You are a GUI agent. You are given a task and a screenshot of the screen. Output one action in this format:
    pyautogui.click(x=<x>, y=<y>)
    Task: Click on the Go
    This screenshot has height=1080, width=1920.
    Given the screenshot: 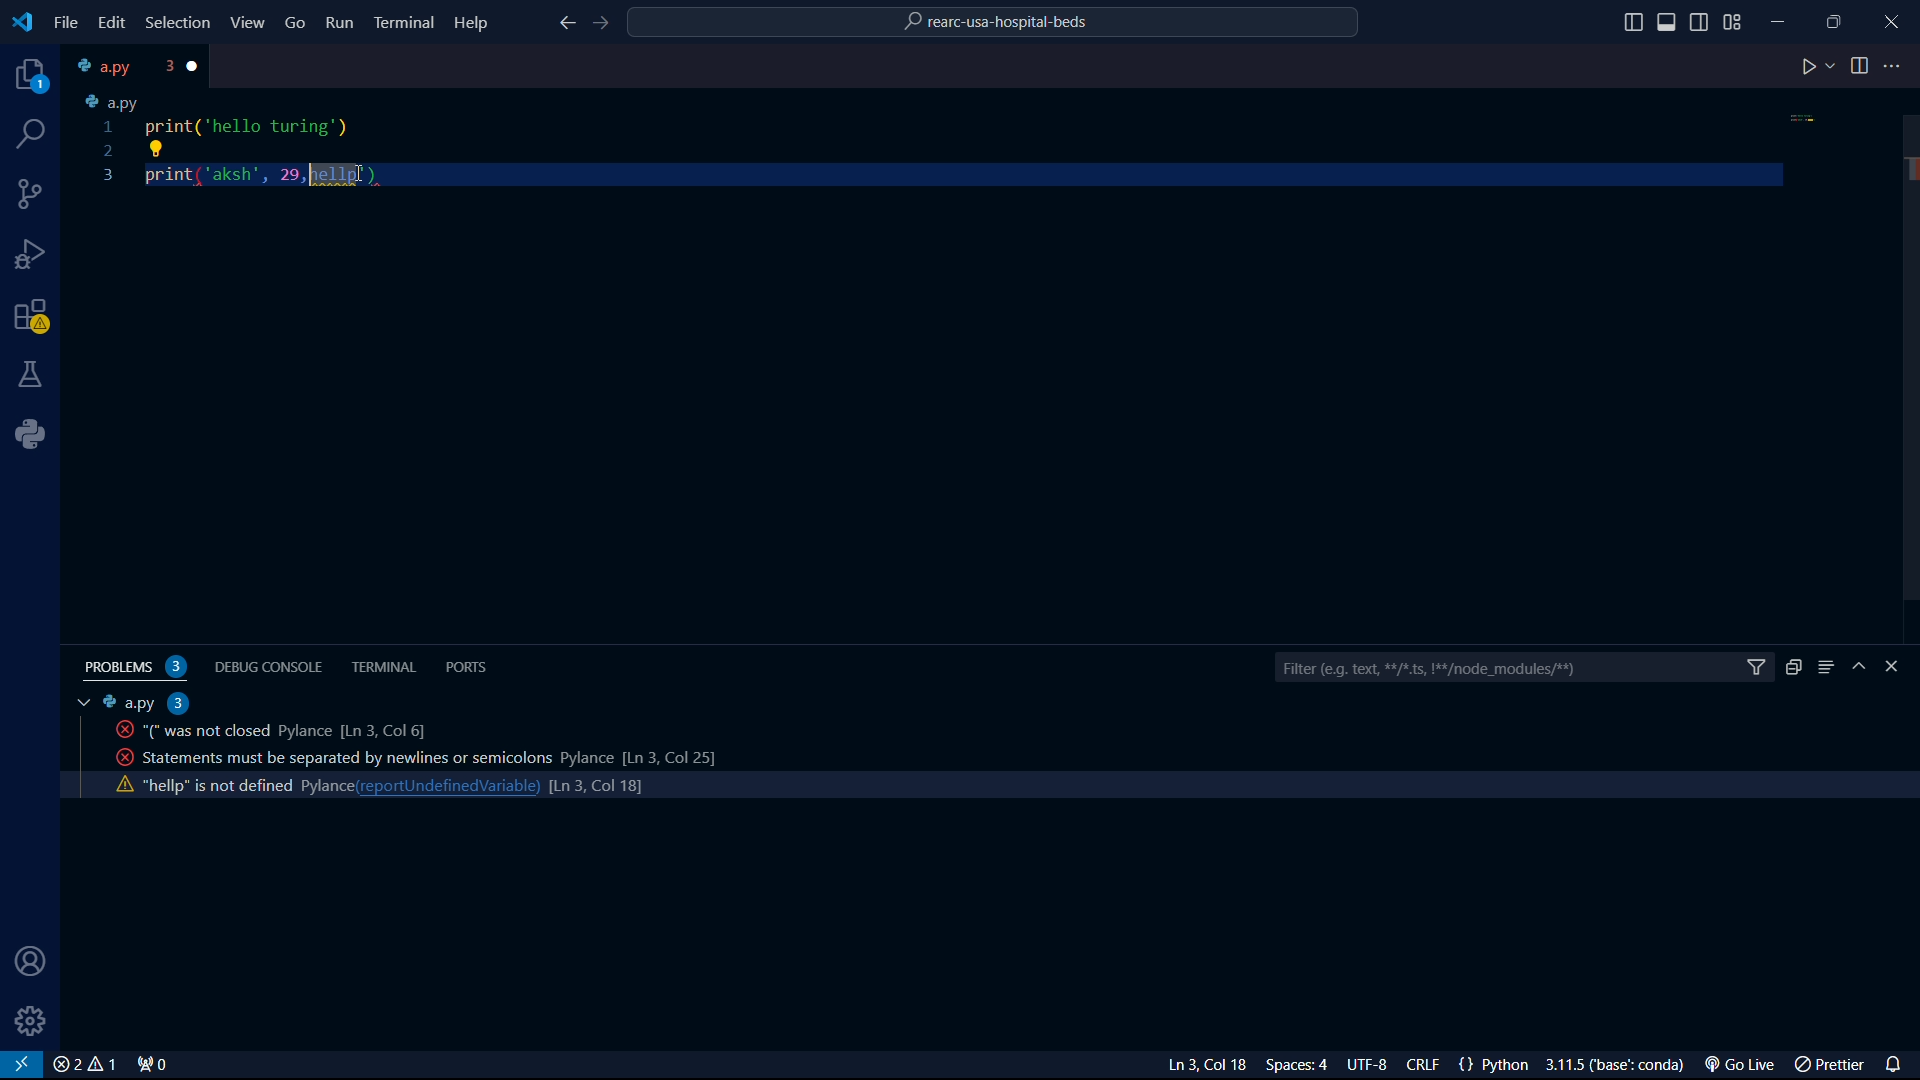 What is the action you would take?
    pyautogui.click(x=296, y=21)
    